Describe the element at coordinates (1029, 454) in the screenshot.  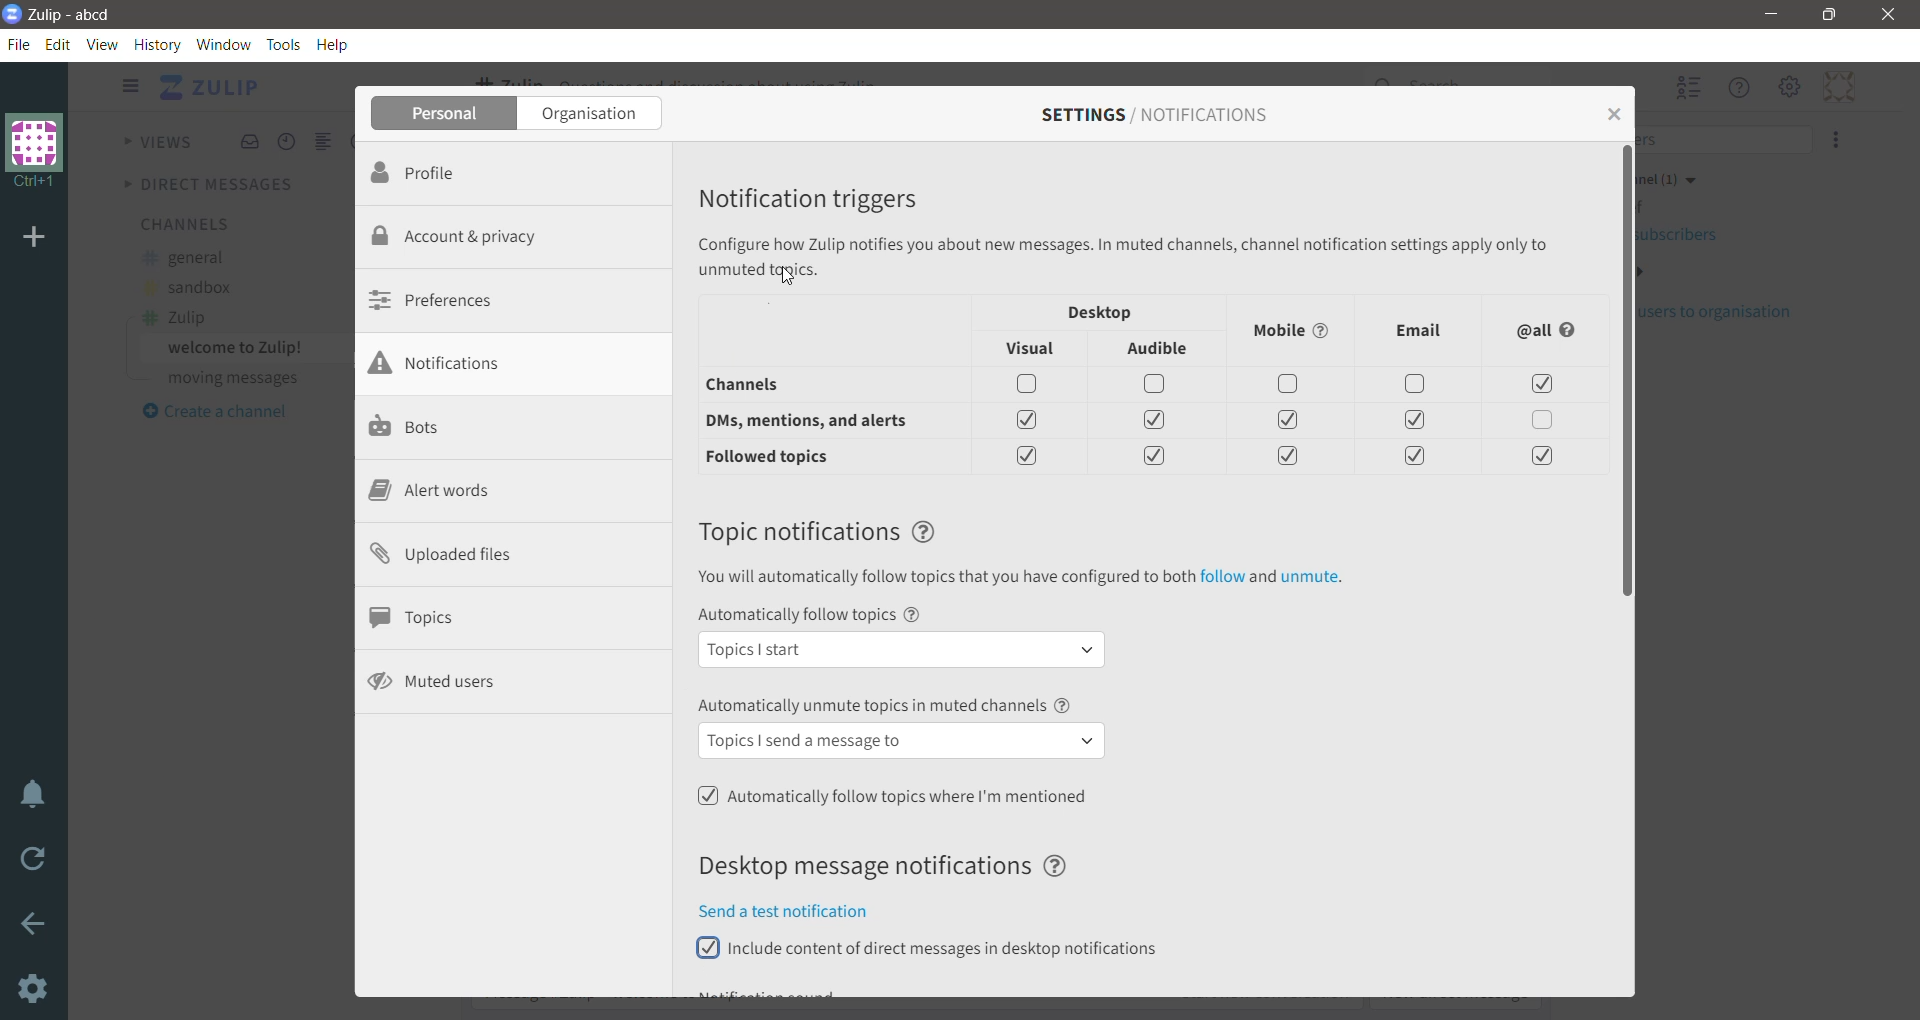
I see `check box` at that location.